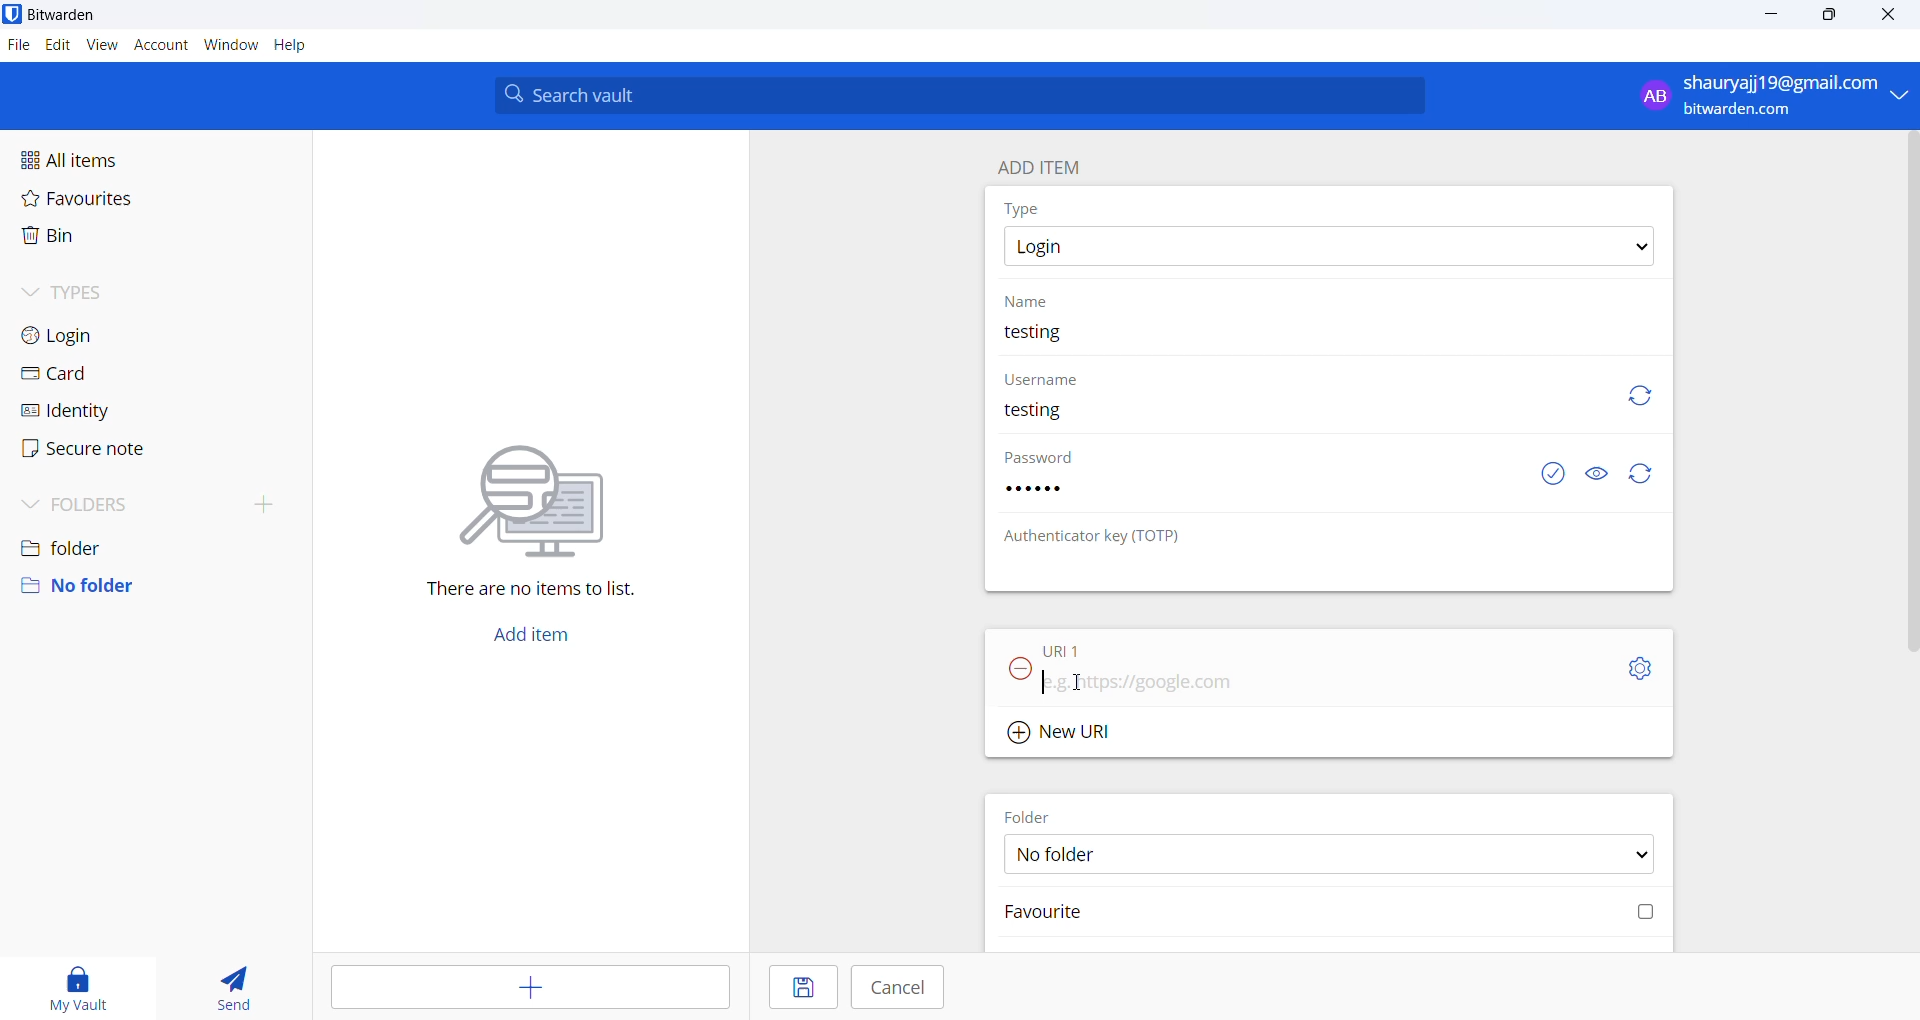  What do you see at coordinates (1258, 498) in the screenshot?
I see `password input box. password added` at bounding box center [1258, 498].